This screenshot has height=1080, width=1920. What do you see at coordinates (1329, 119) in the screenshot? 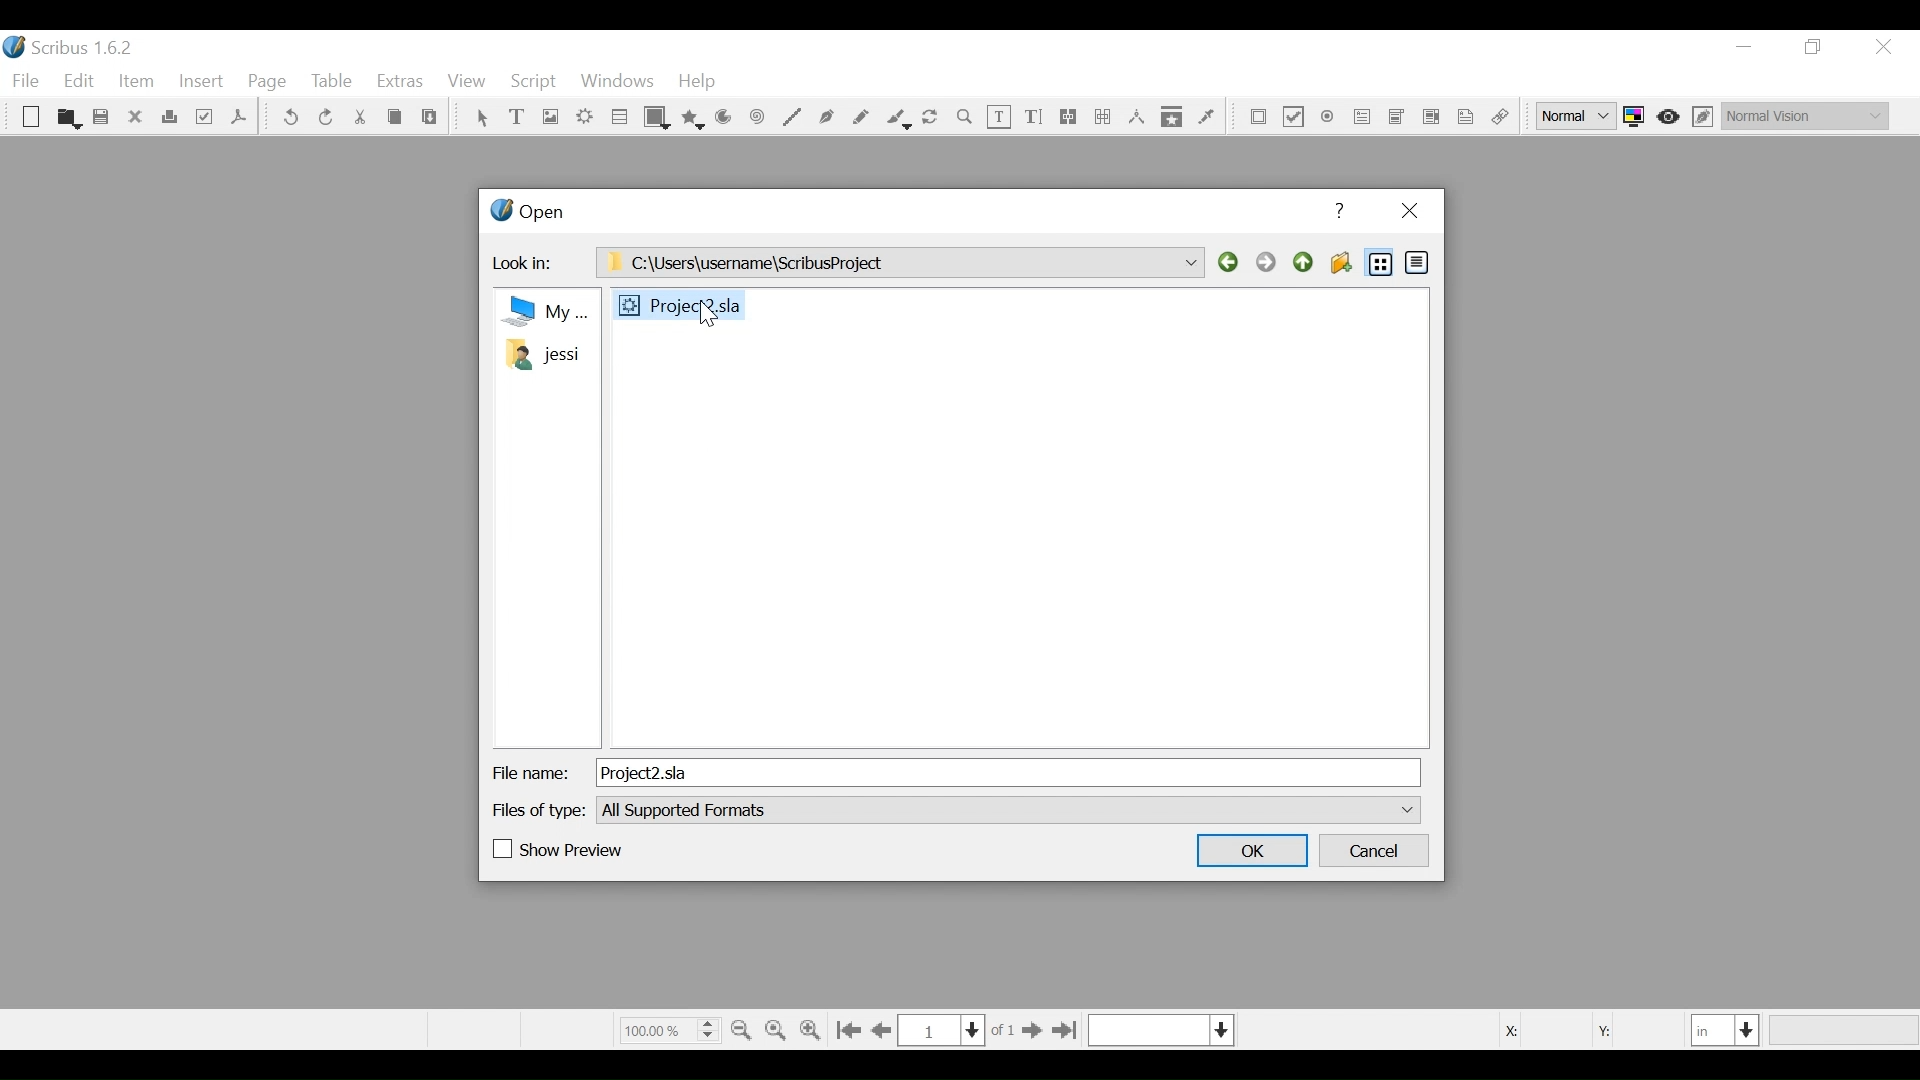
I see `PDF Radio Button` at bounding box center [1329, 119].